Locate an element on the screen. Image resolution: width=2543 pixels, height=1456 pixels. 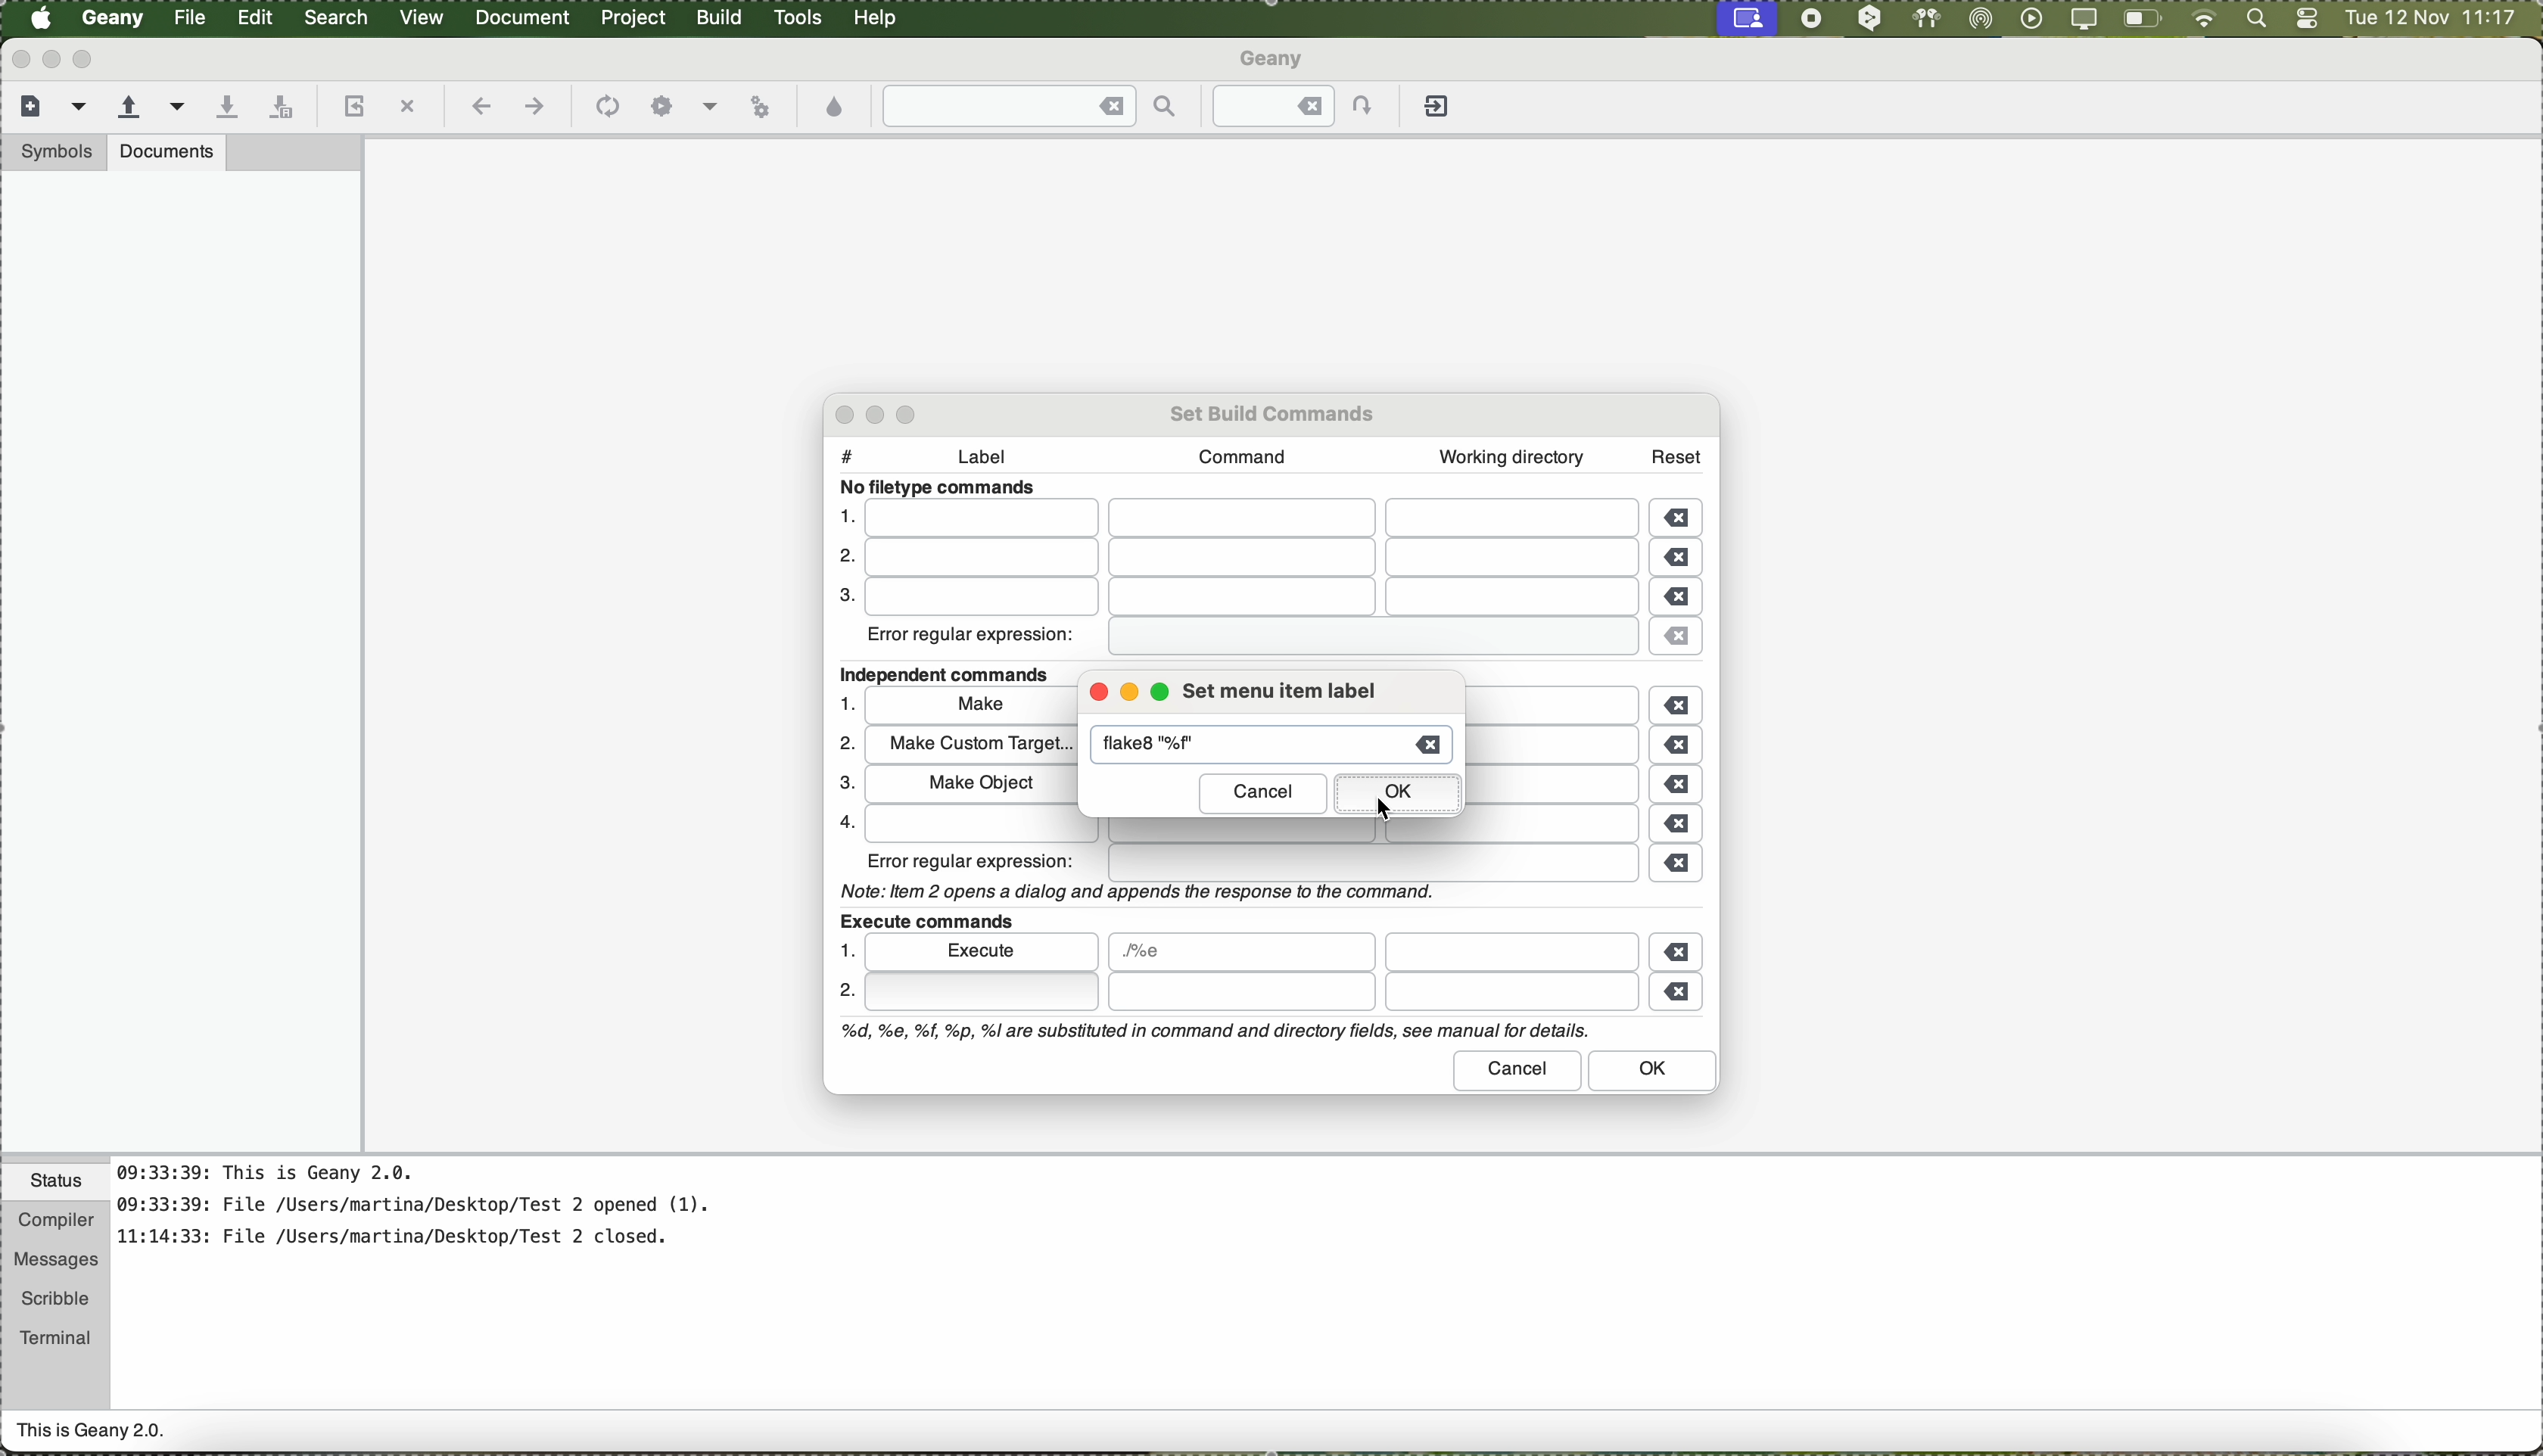
scribble is located at coordinates (56, 1299).